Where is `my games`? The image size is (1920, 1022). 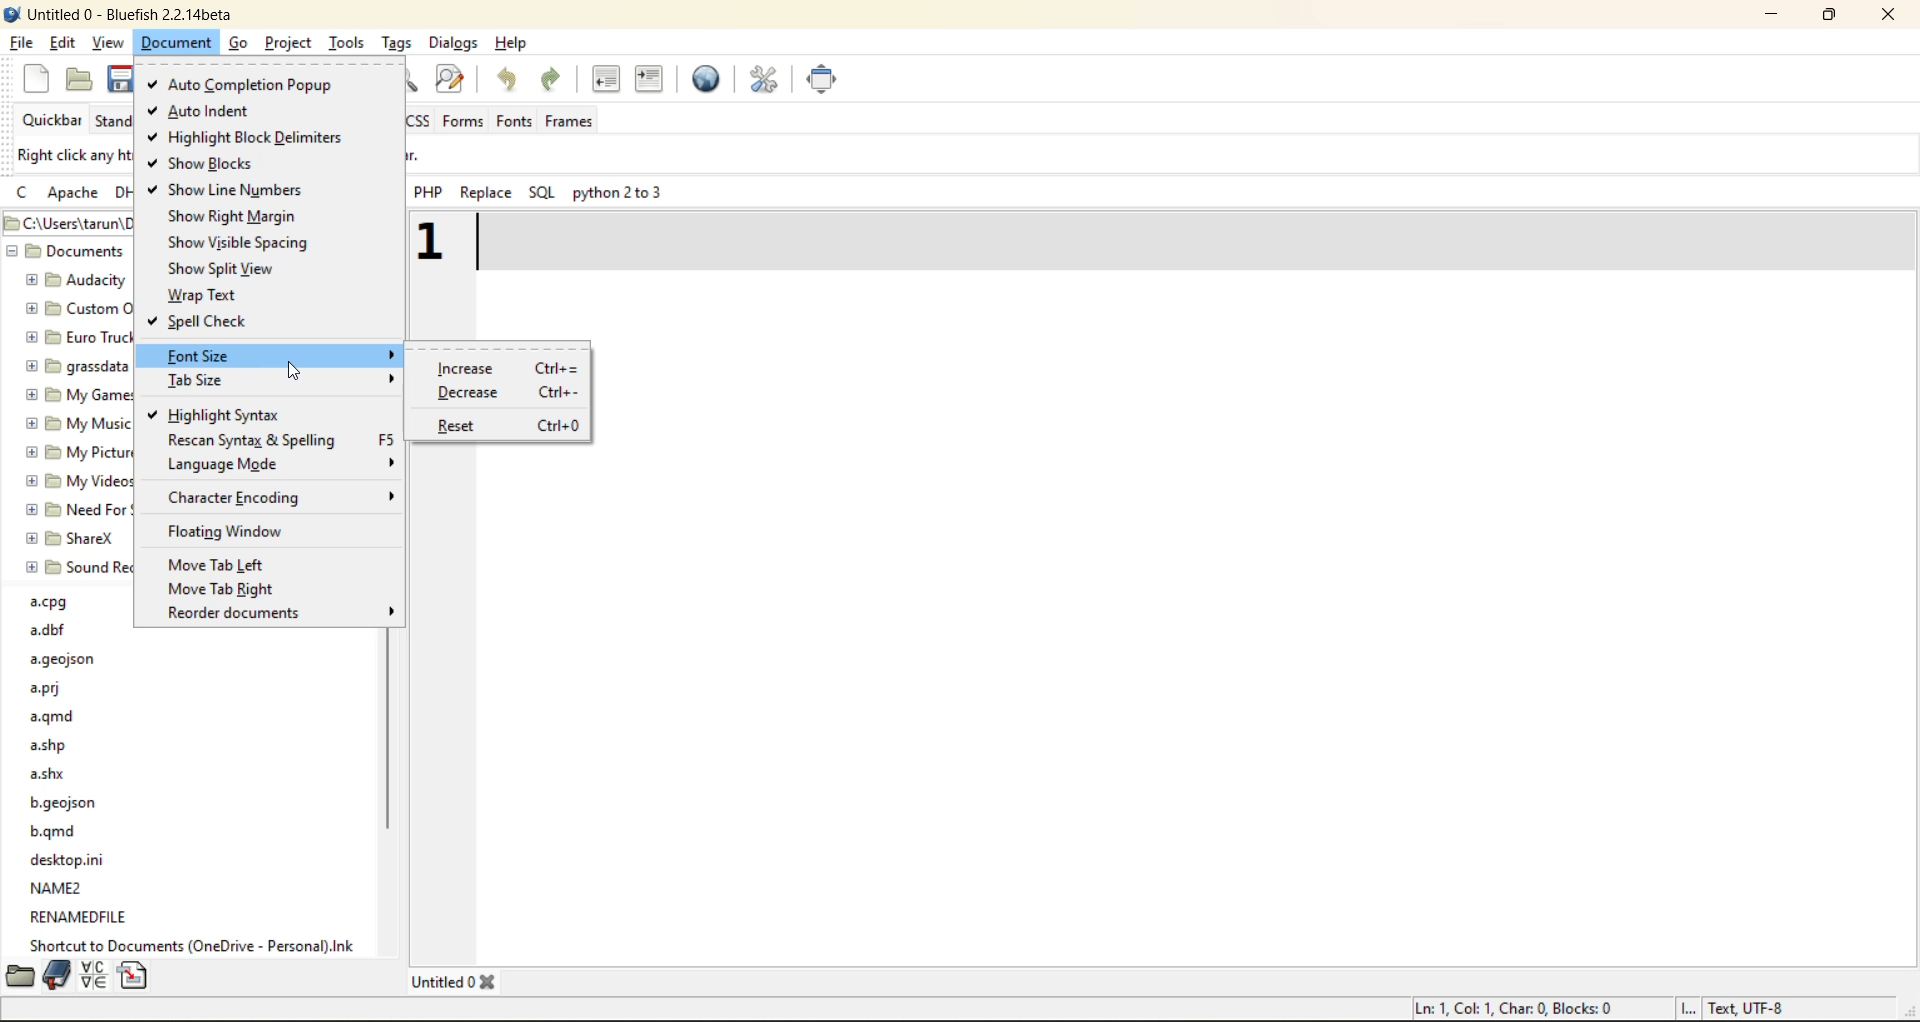
my games is located at coordinates (83, 395).